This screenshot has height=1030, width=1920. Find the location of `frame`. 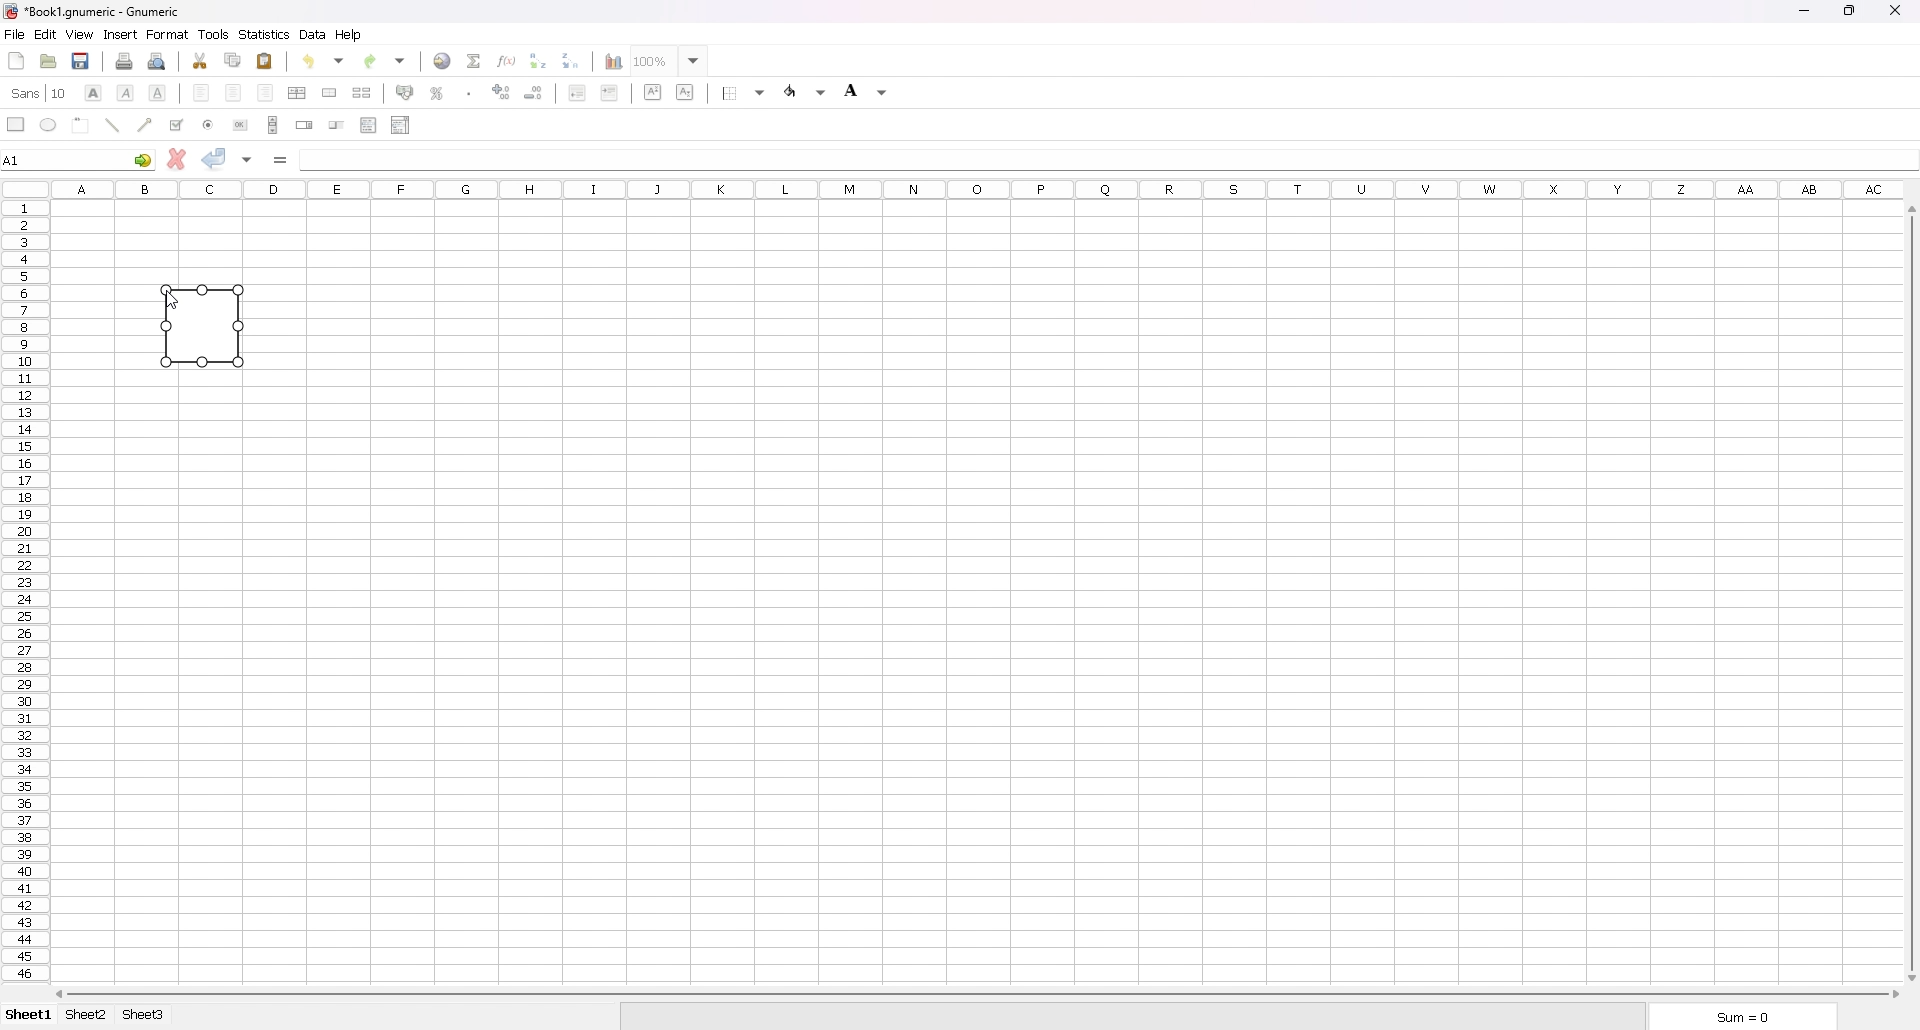

frame is located at coordinates (81, 125).